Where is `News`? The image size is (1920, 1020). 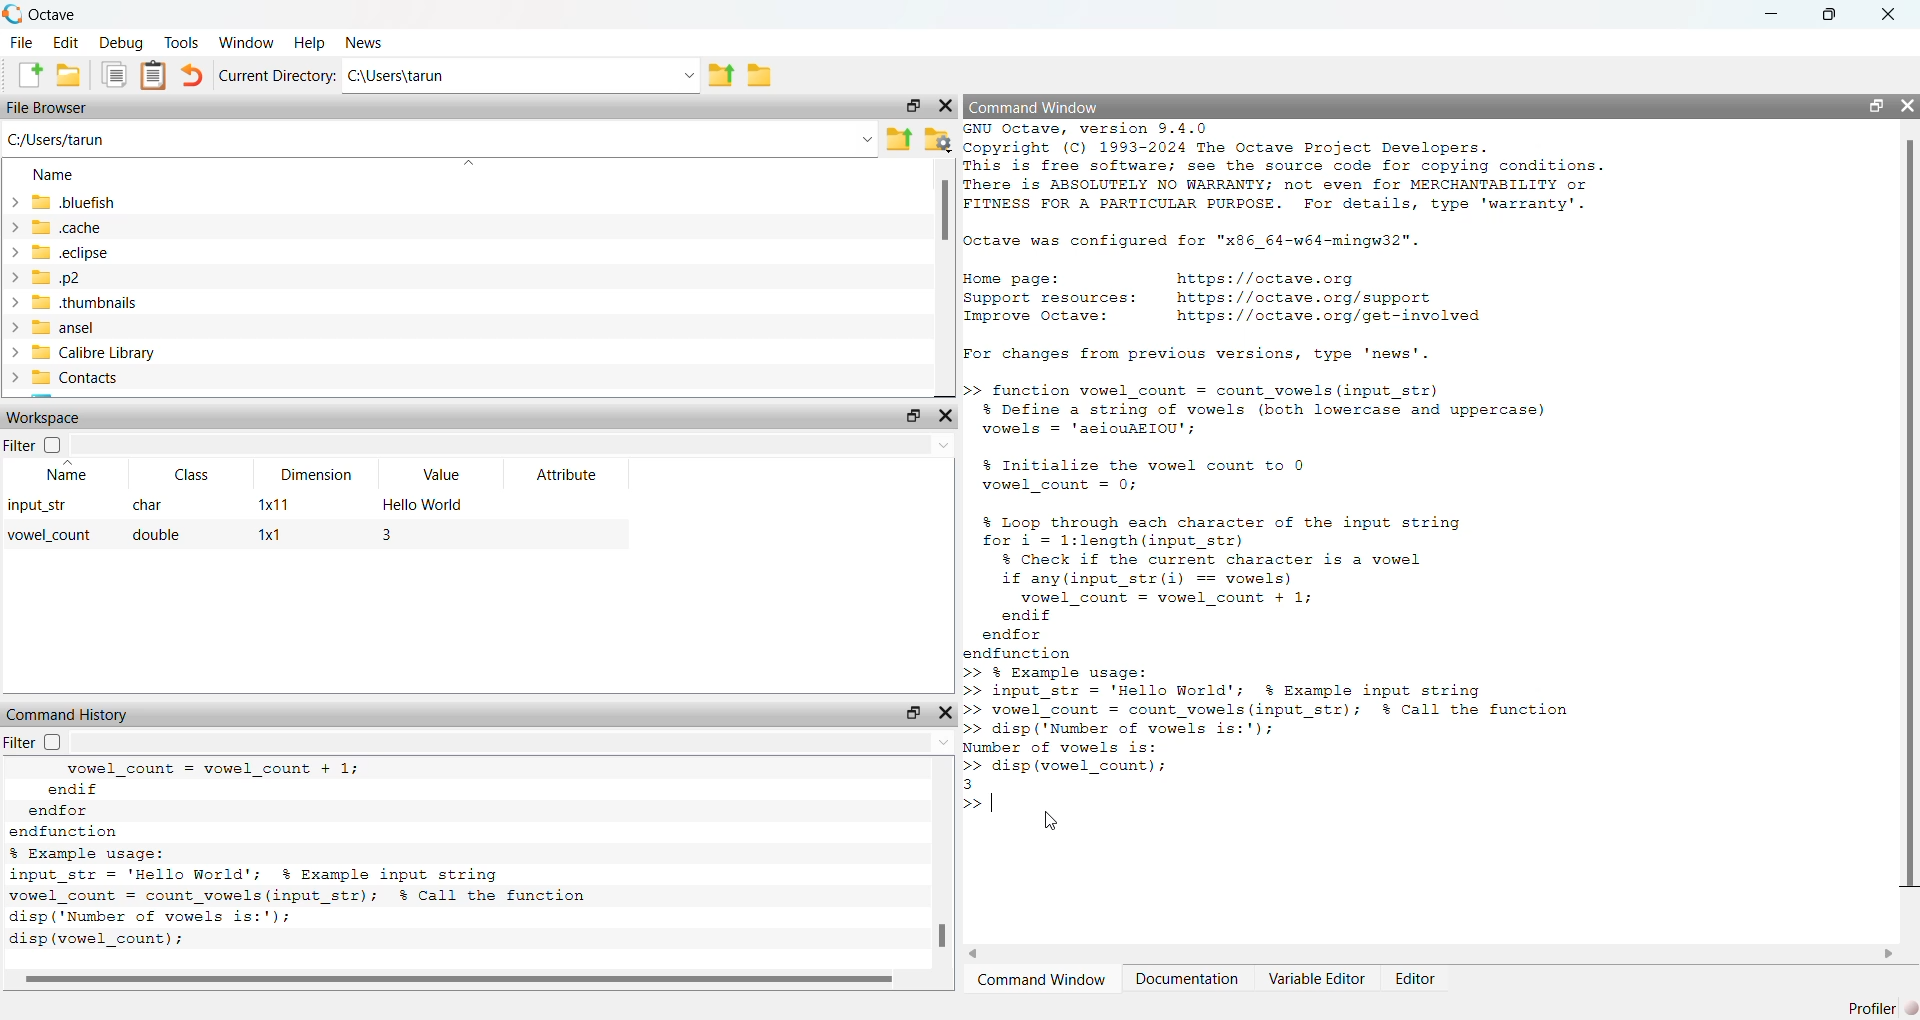
News is located at coordinates (363, 42).